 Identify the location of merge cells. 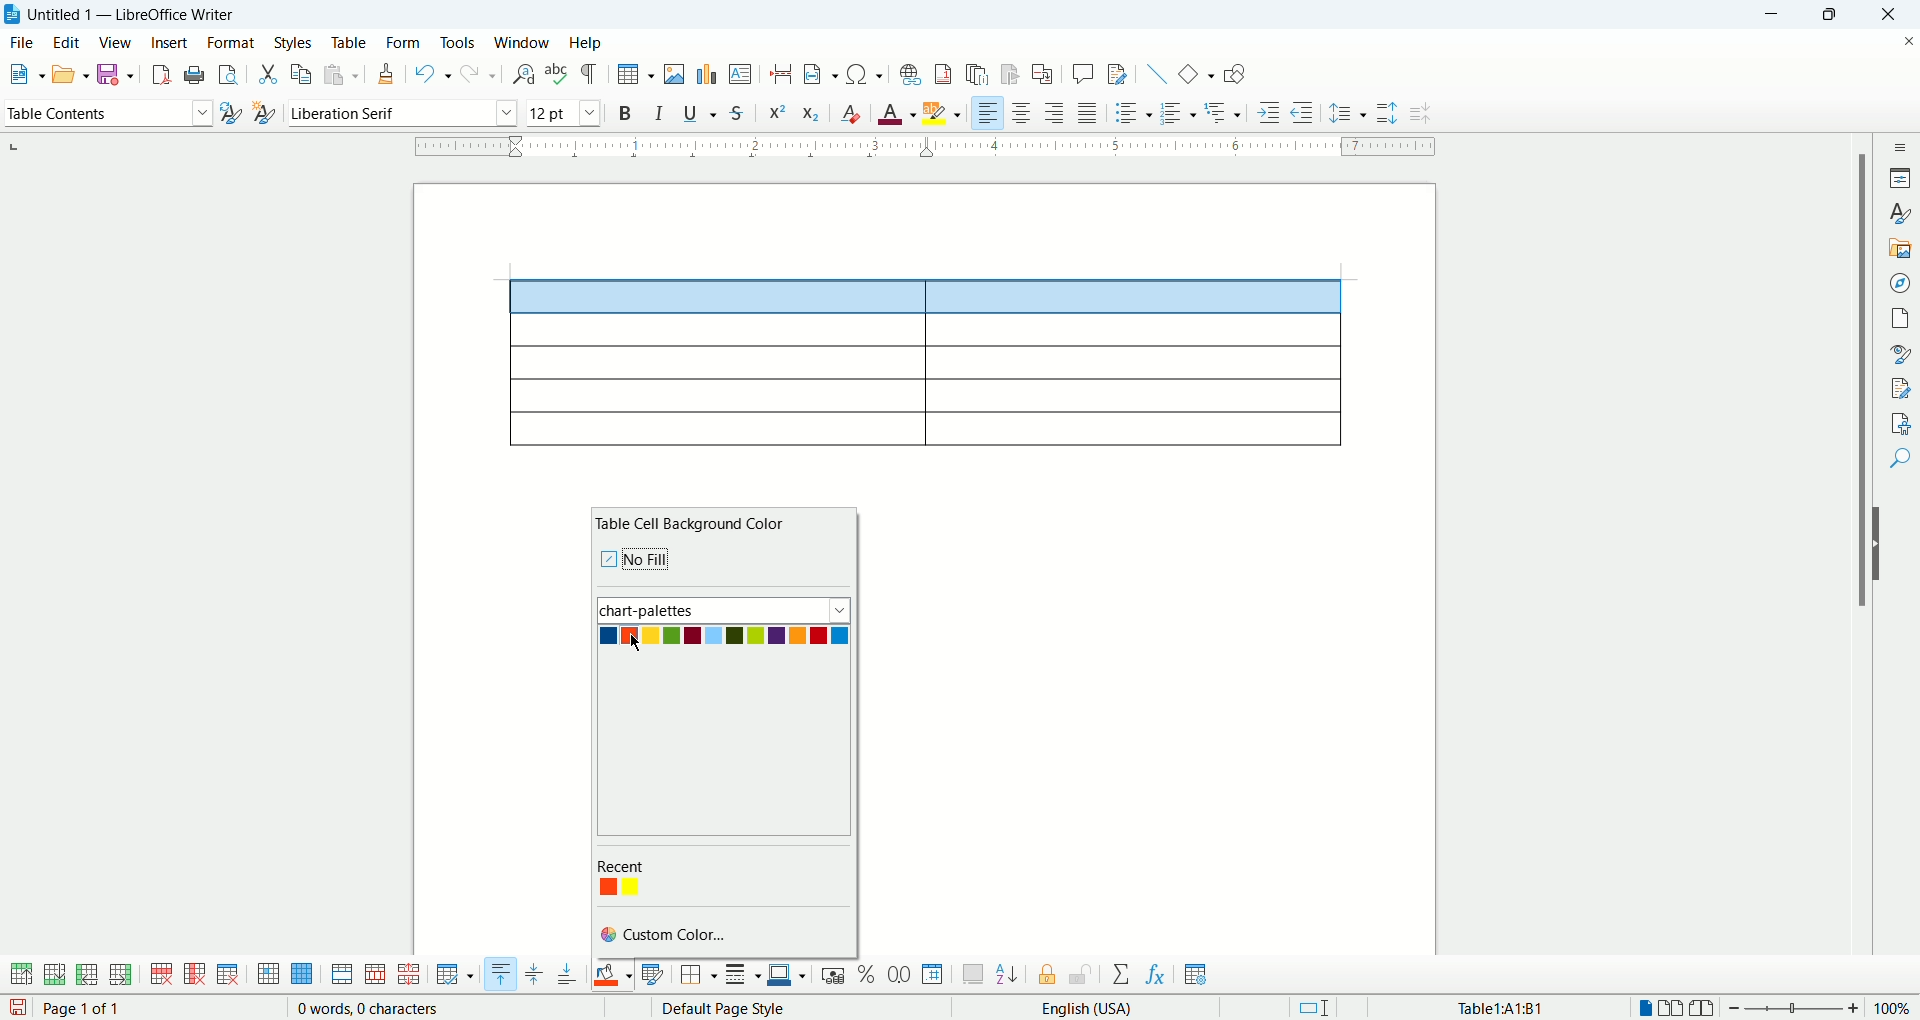
(344, 974).